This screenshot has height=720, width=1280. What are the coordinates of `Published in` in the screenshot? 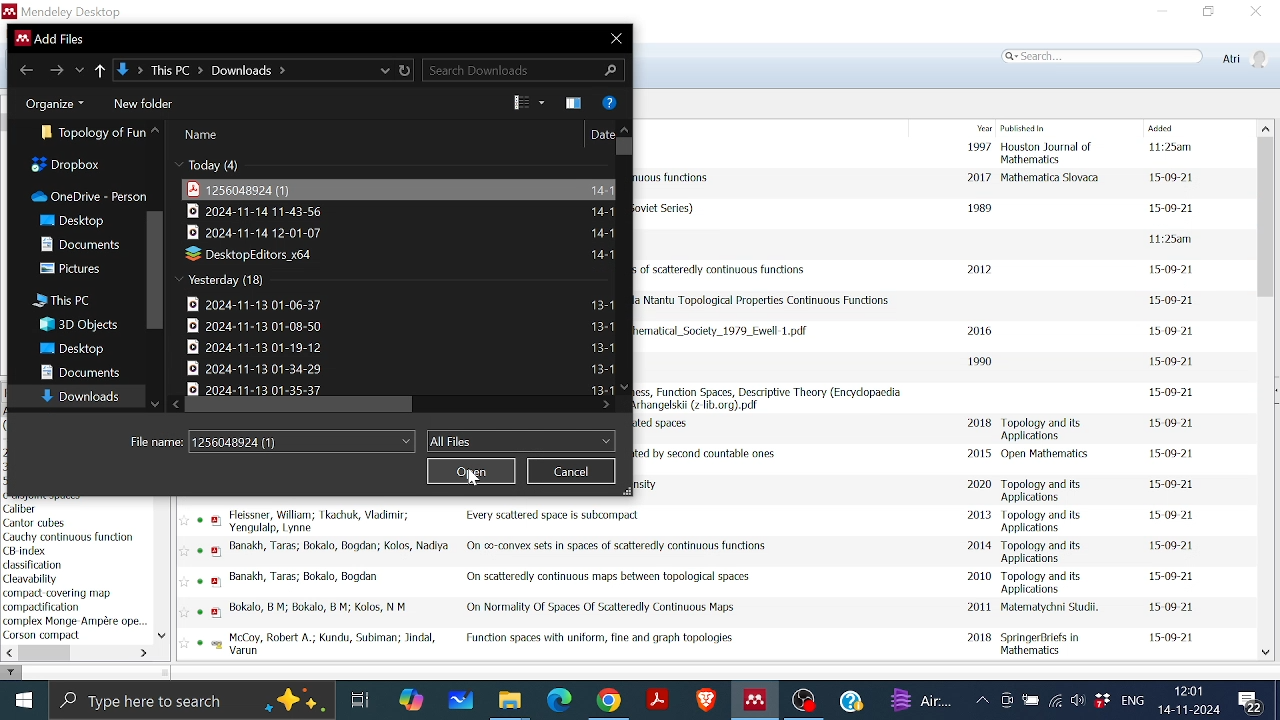 It's located at (1042, 490).